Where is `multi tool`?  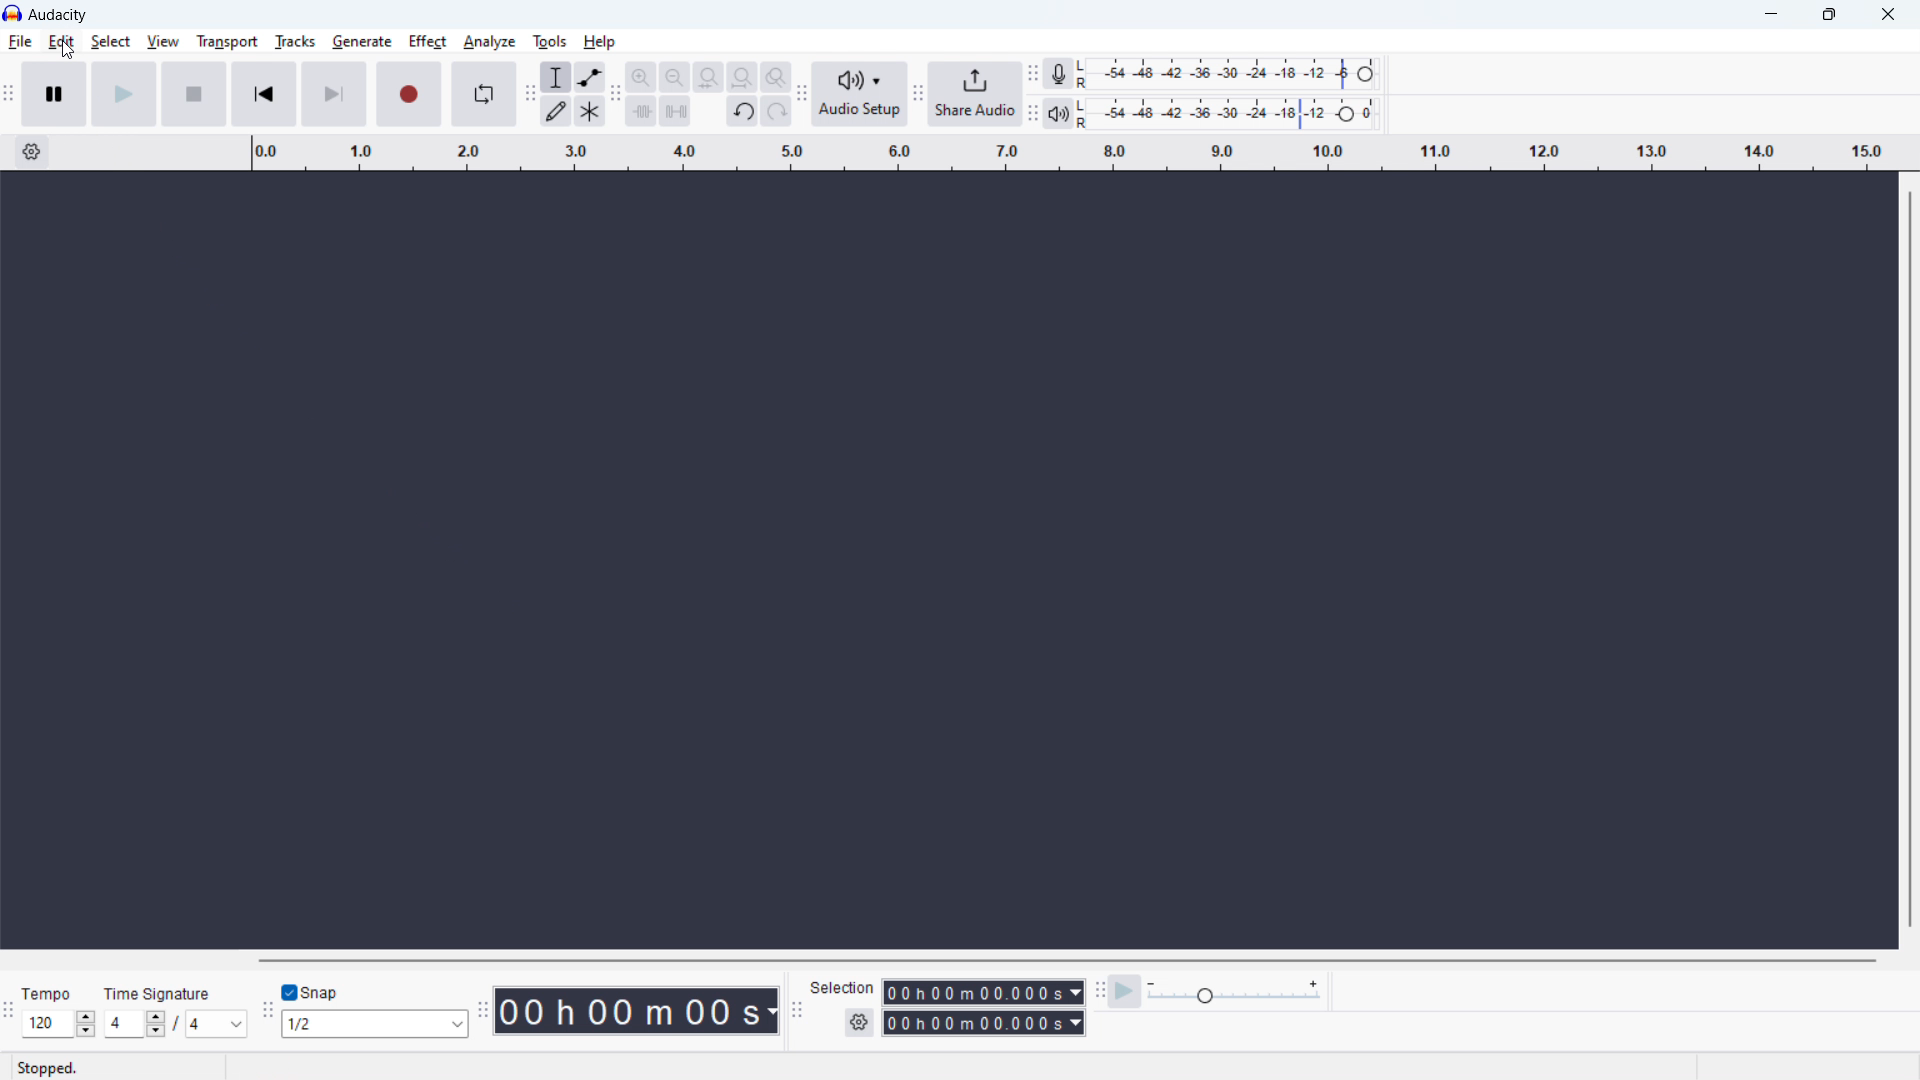
multi tool is located at coordinates (589, 111).